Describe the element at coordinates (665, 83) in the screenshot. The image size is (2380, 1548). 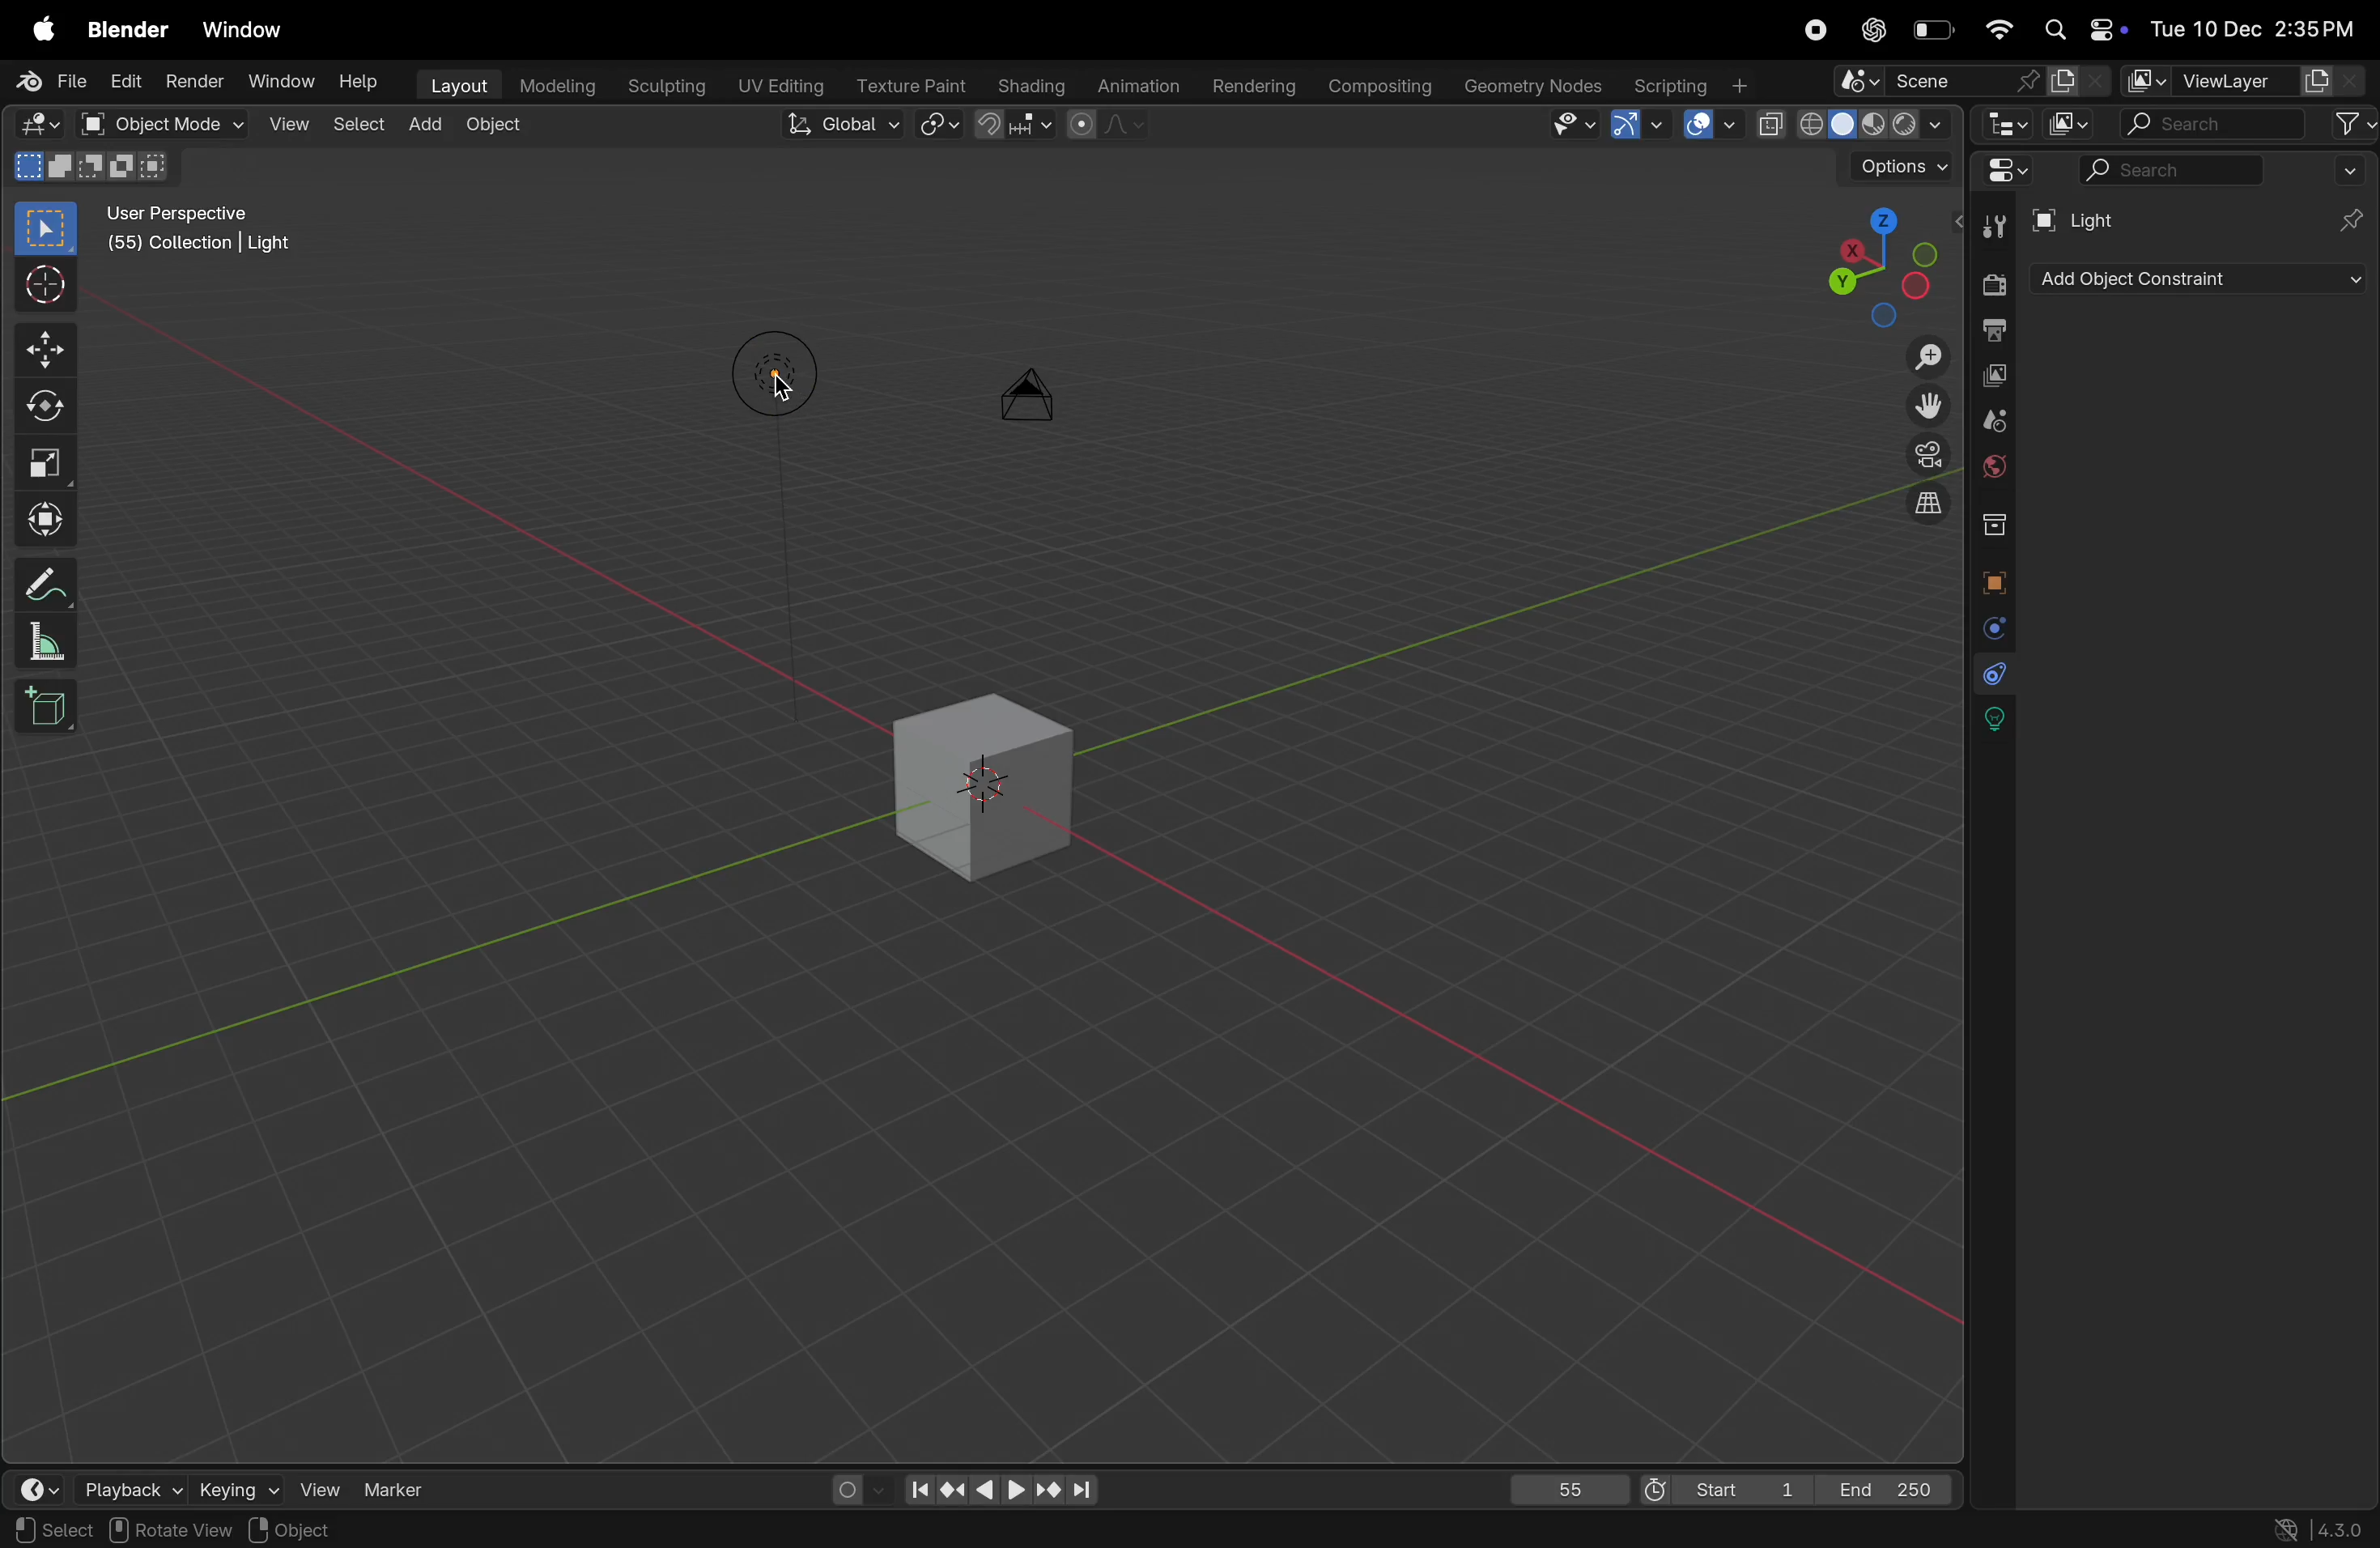
I see `sculptiong` at that location.